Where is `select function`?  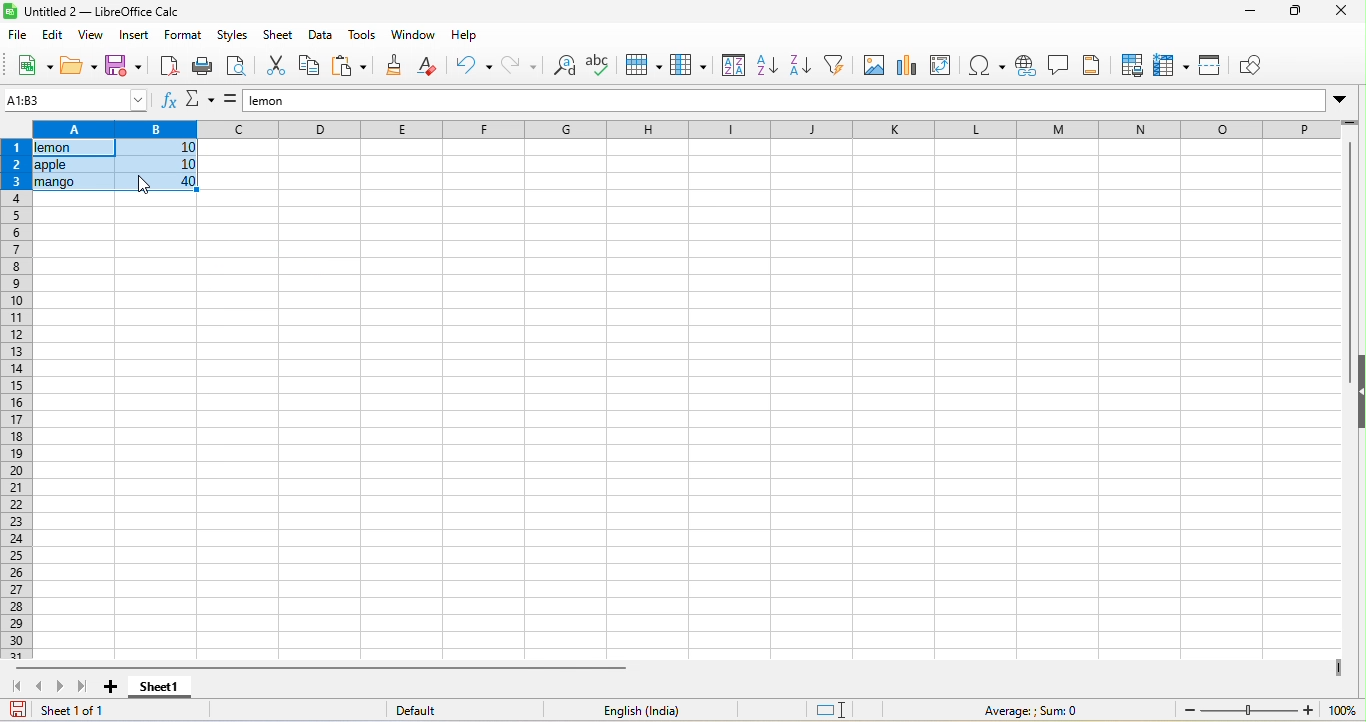
select function is located at coordinates (201, 102).